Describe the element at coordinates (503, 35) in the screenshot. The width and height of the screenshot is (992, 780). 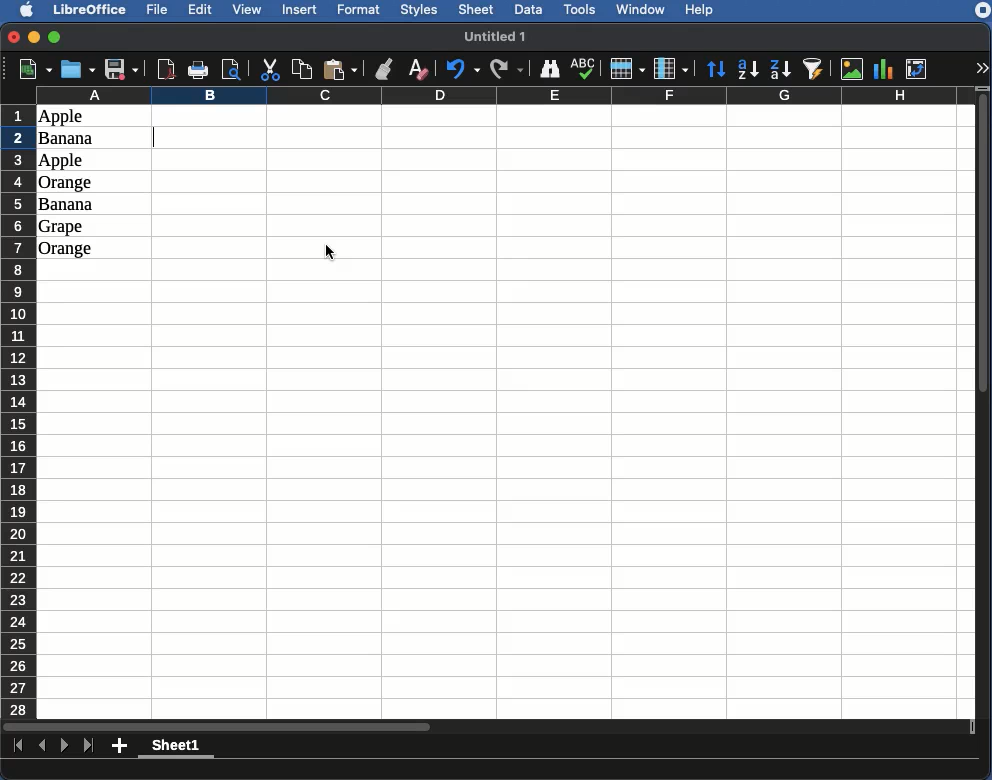
I see `untitled 1` at that location.